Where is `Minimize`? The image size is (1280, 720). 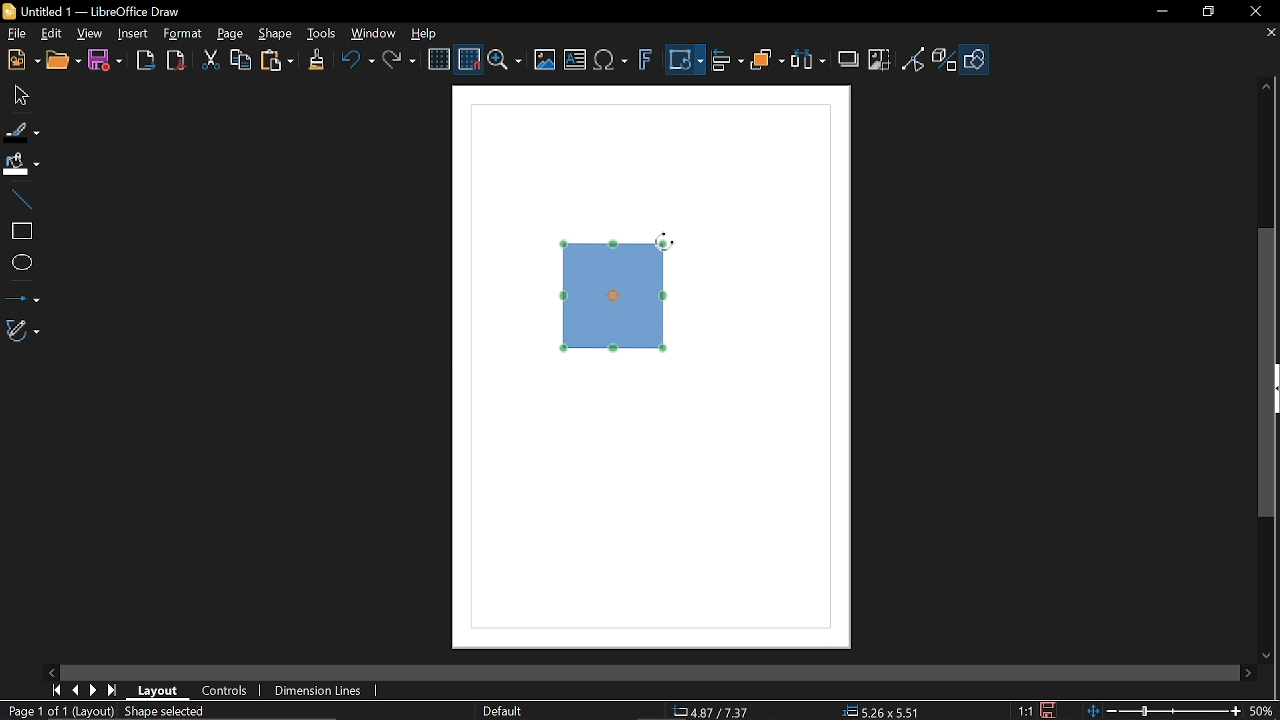
Minimize is located at coordinates (1160, 11).